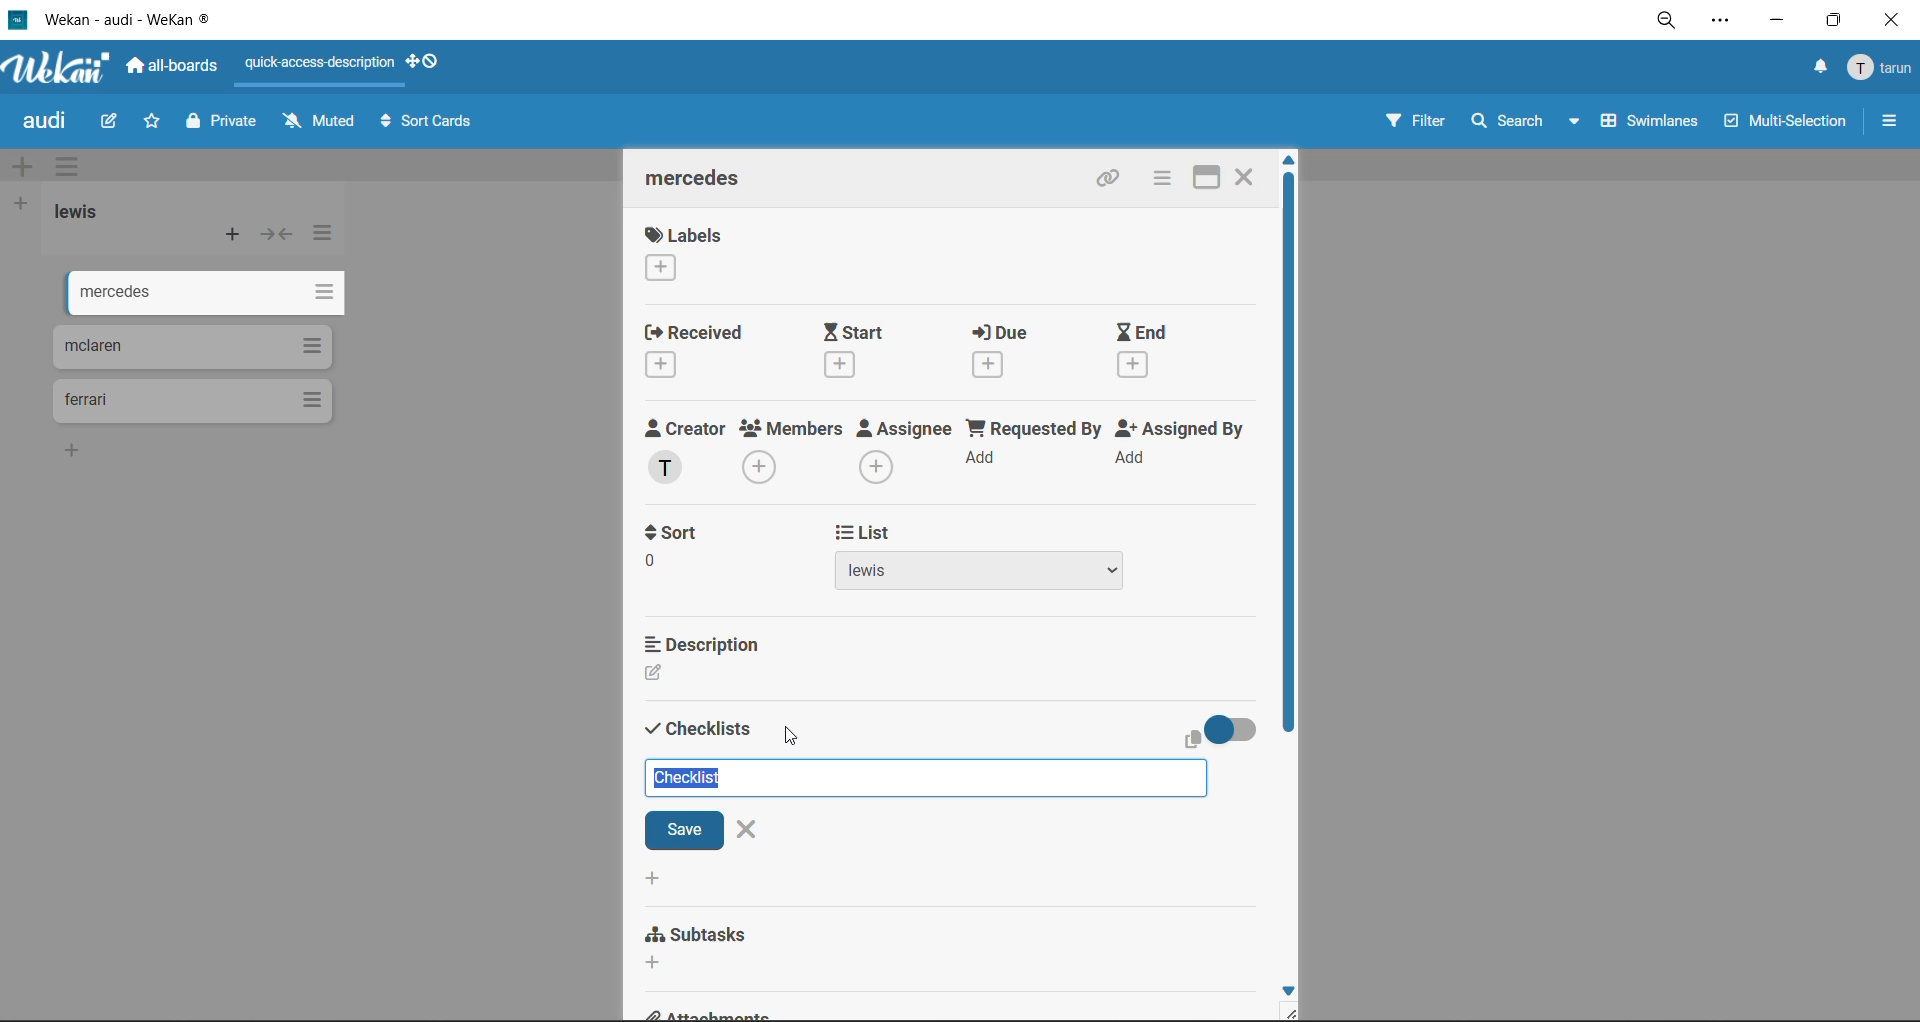 This screenshot has height=1022, width=1920. Describe the element at coordinates (1787, 125) in the screenshot. I see `multiselection` at that location.